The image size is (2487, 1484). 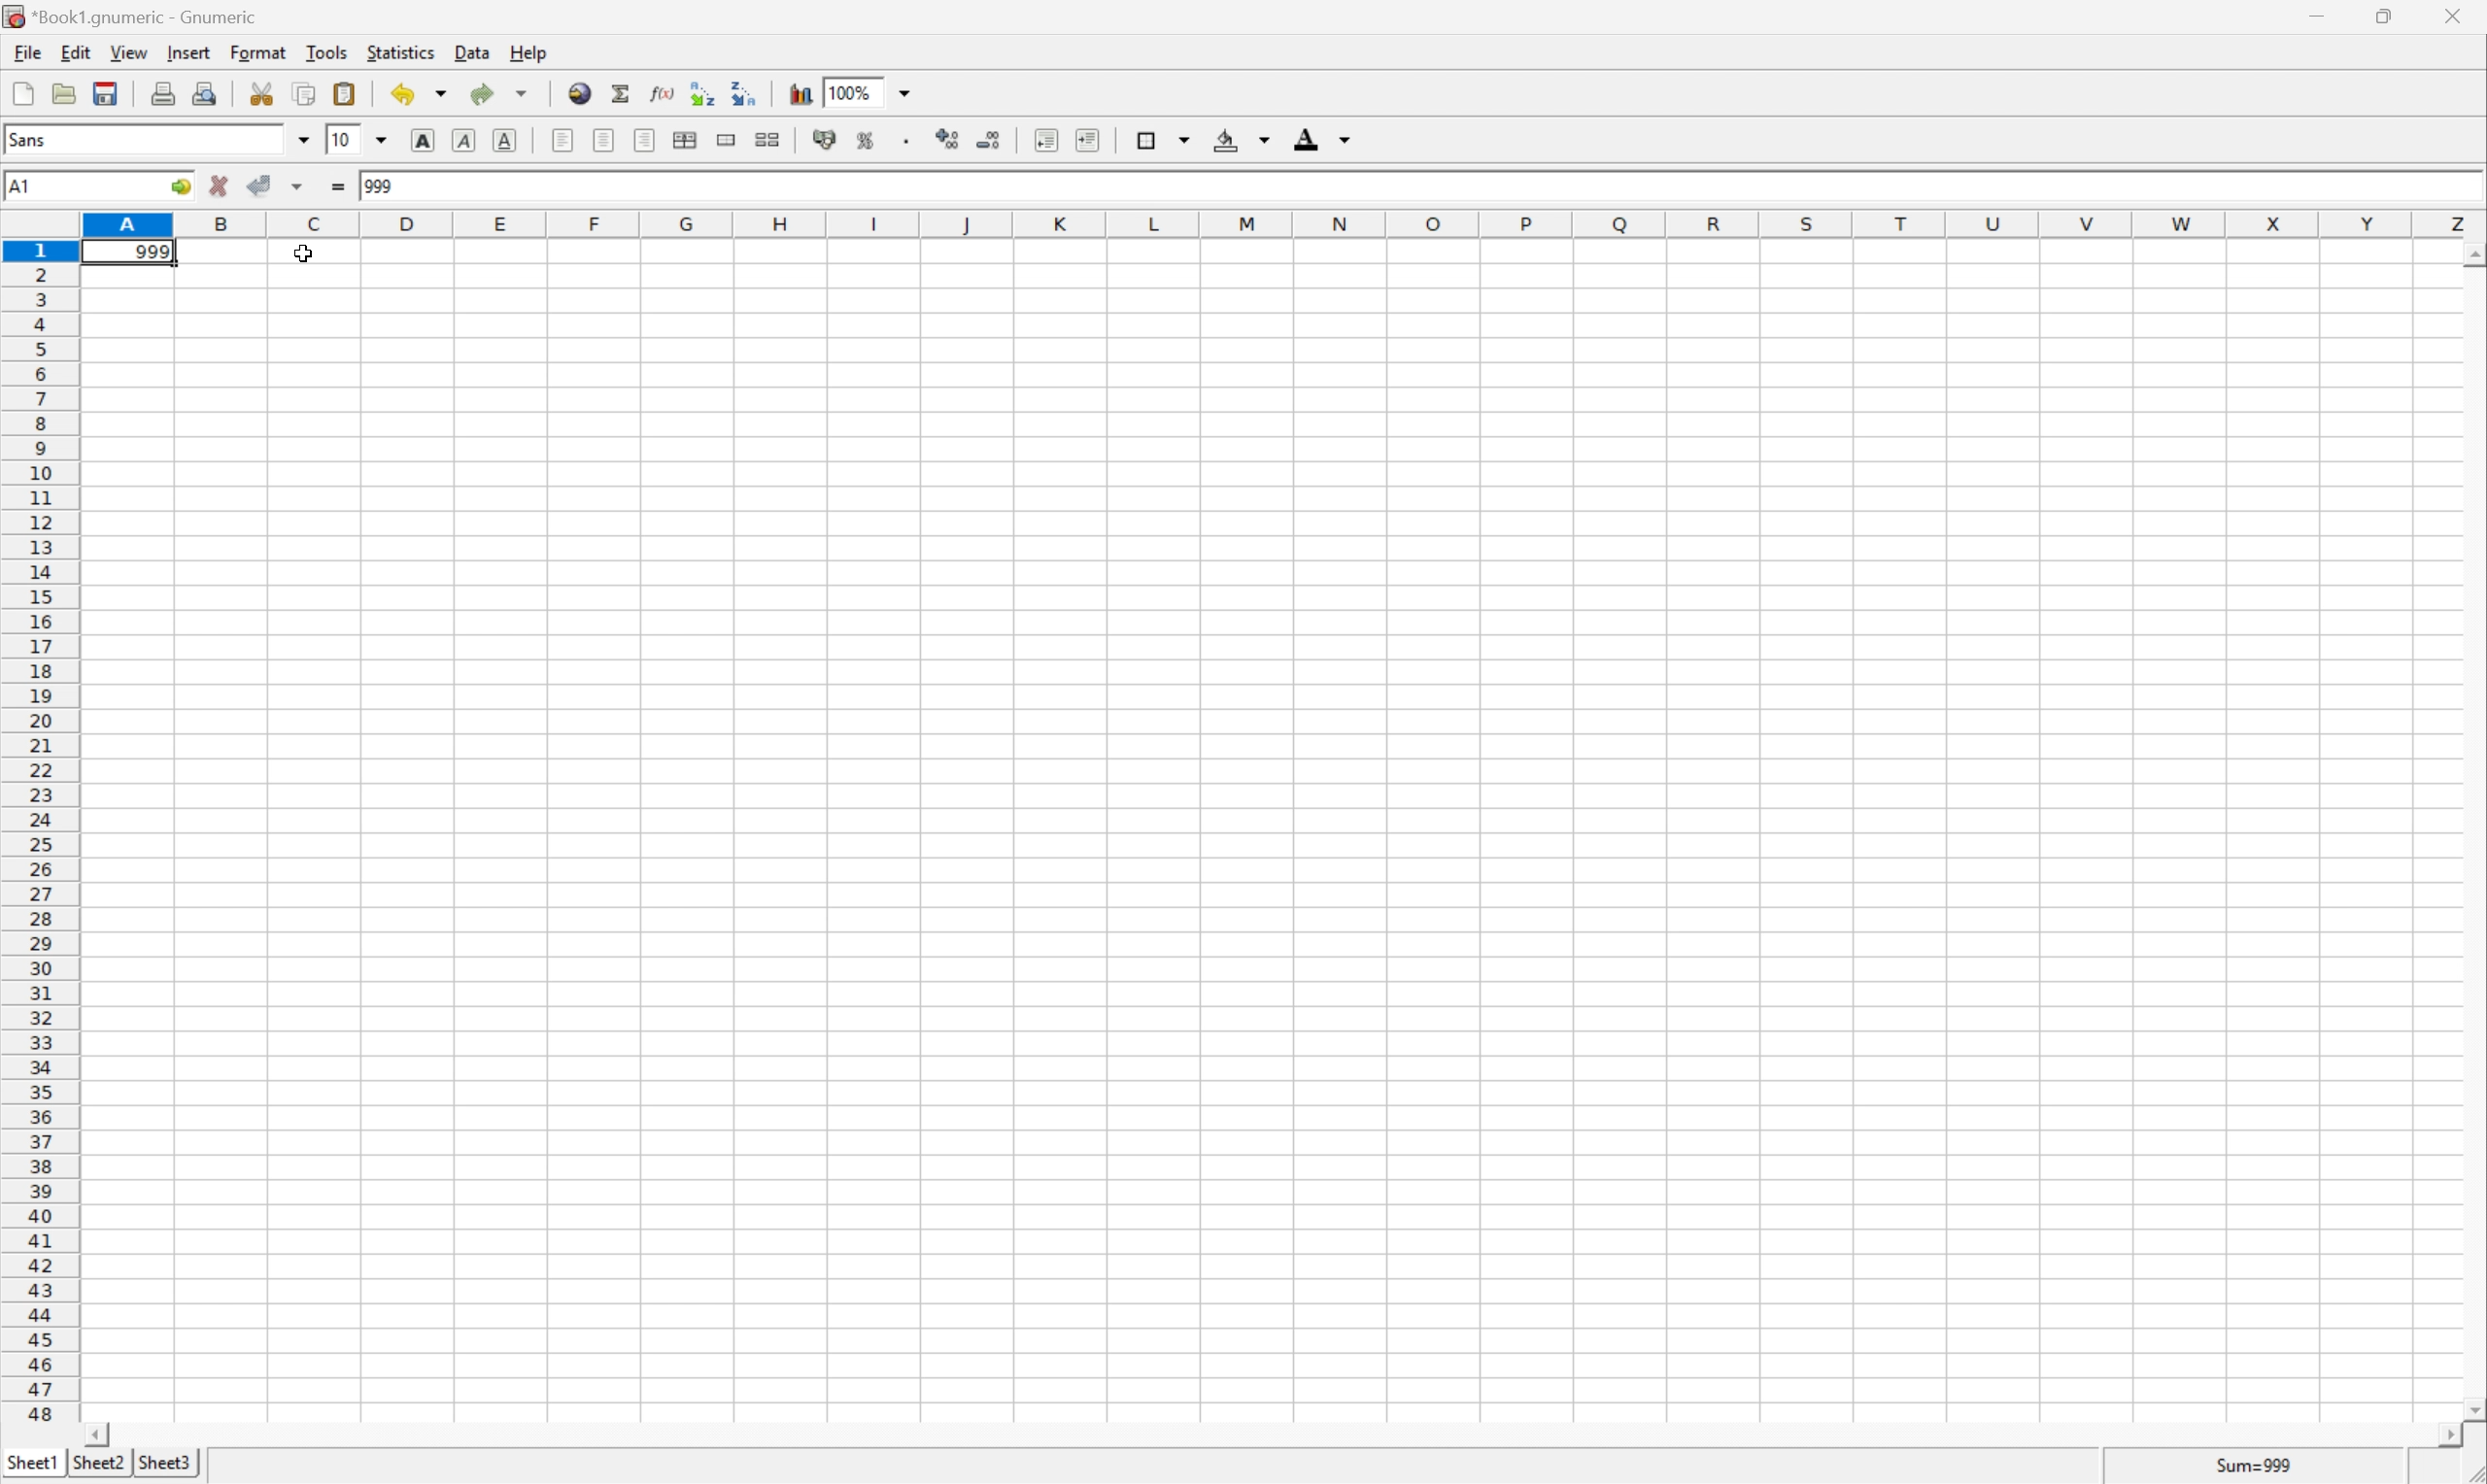 I want to click on Sort the selected region in ascending order based on the first column selected, so click(x=703, y=91).